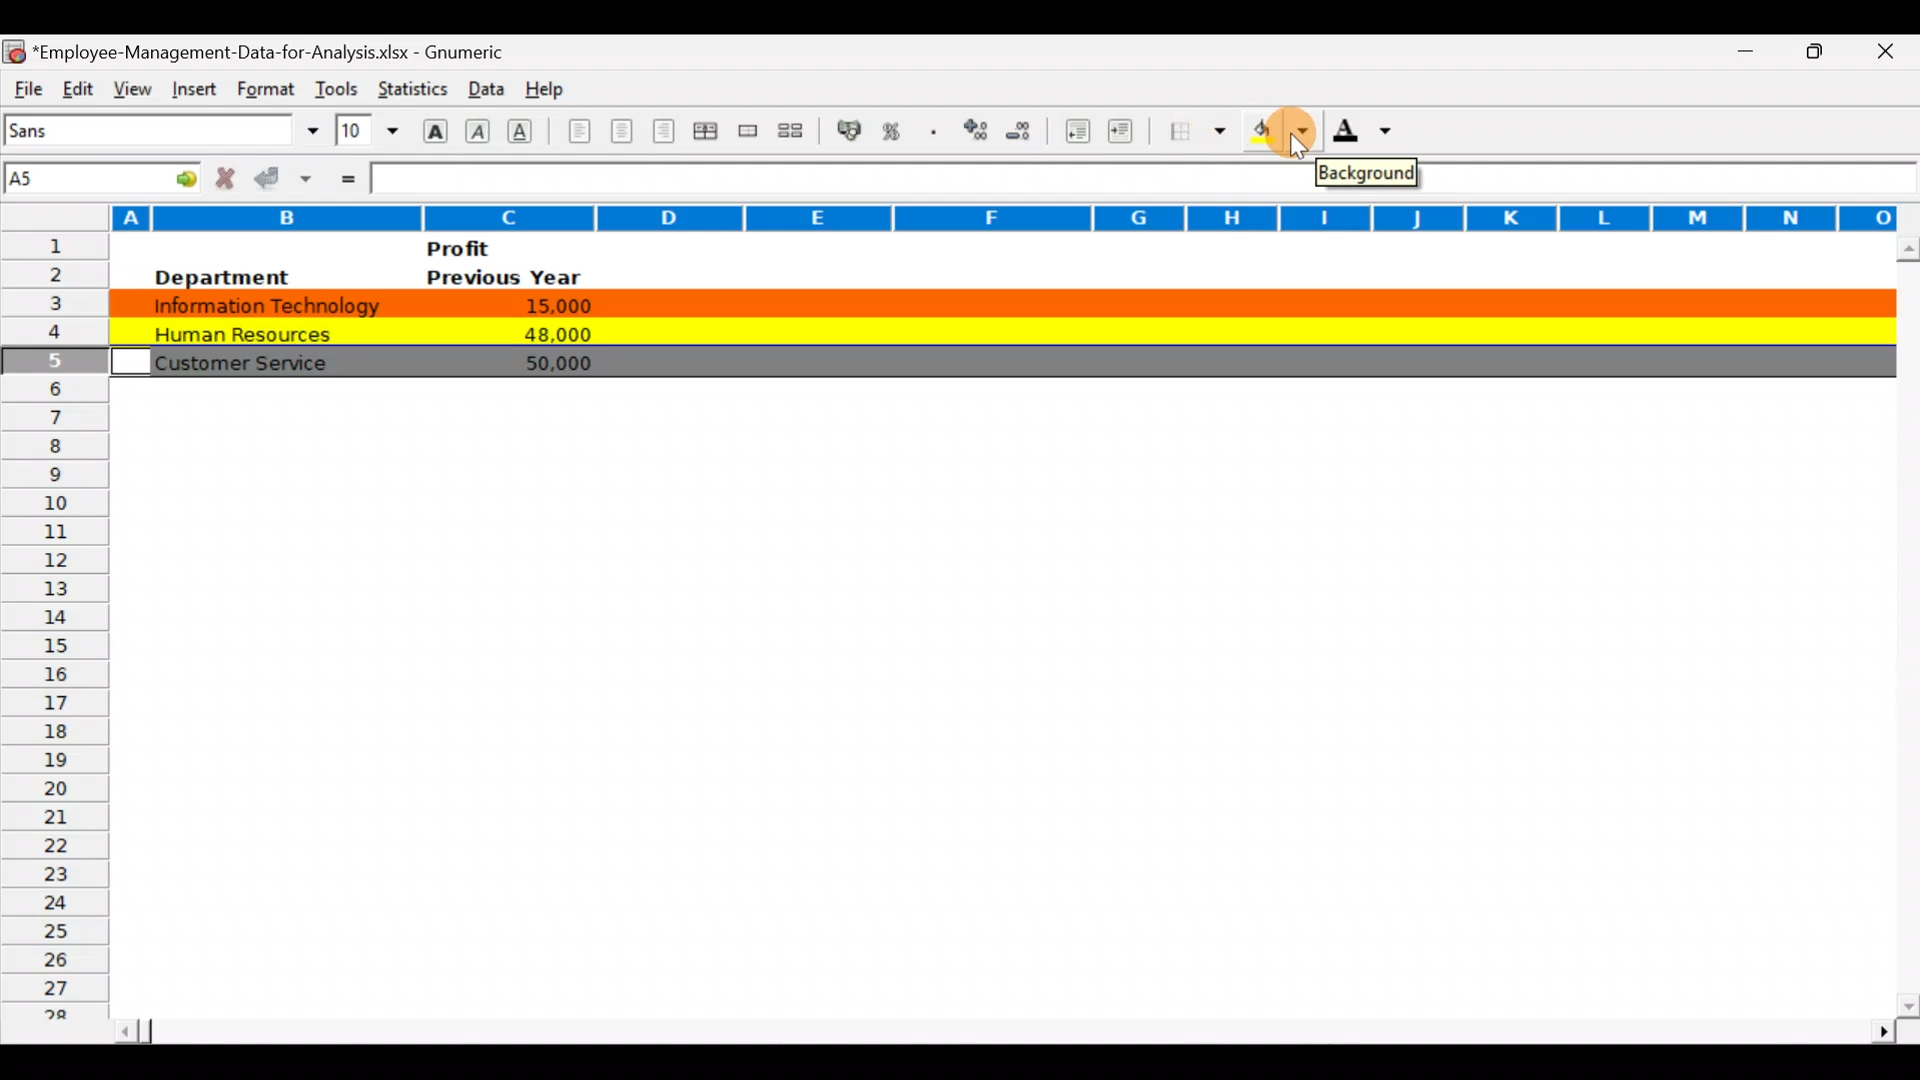 The width and height of the screenshot is (1920, 1080). Describe the element at coordinates (937, 133) in the screenshot. I see `Include a thousands operator` at that location.